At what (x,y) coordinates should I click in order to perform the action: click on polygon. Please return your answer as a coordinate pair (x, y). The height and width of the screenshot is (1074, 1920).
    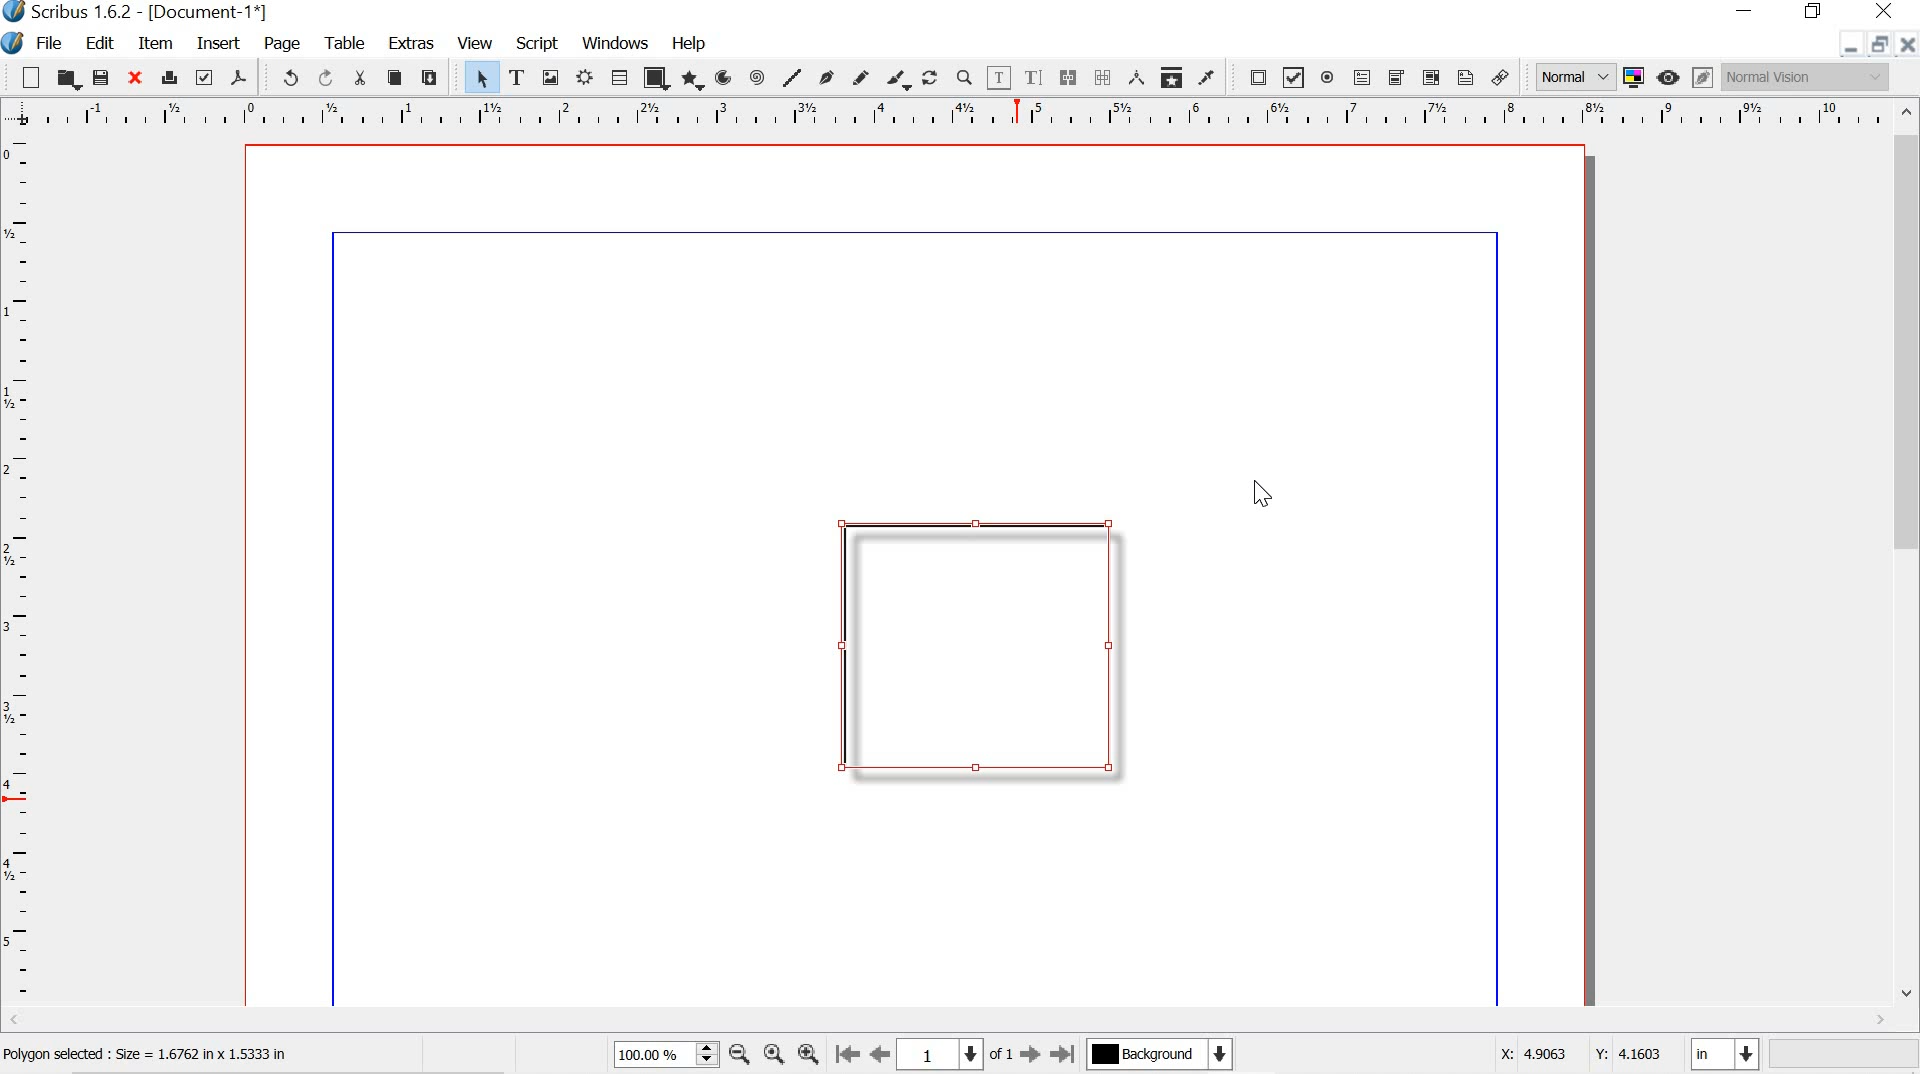
    Looking at the image, I should click on (690, 80).